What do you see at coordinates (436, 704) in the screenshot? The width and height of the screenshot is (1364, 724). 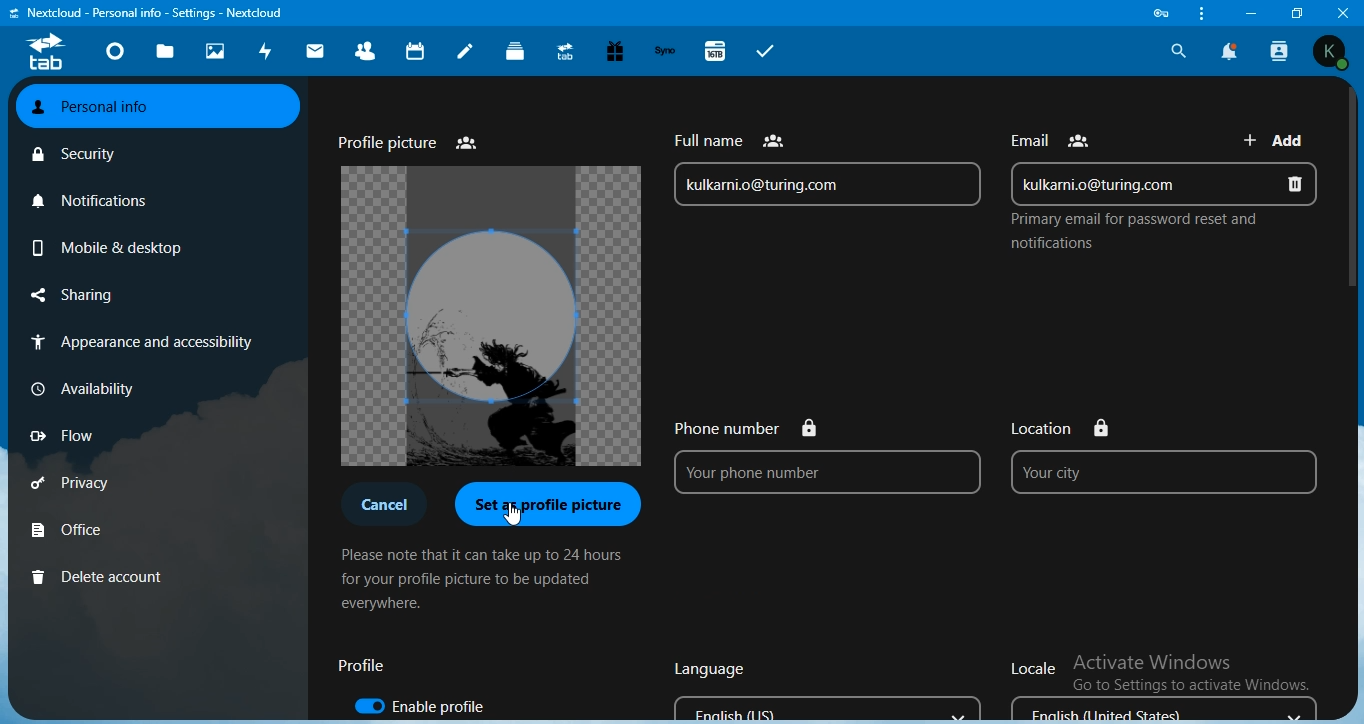 I see `@D Enable profile` at bounding box center [436, 704].